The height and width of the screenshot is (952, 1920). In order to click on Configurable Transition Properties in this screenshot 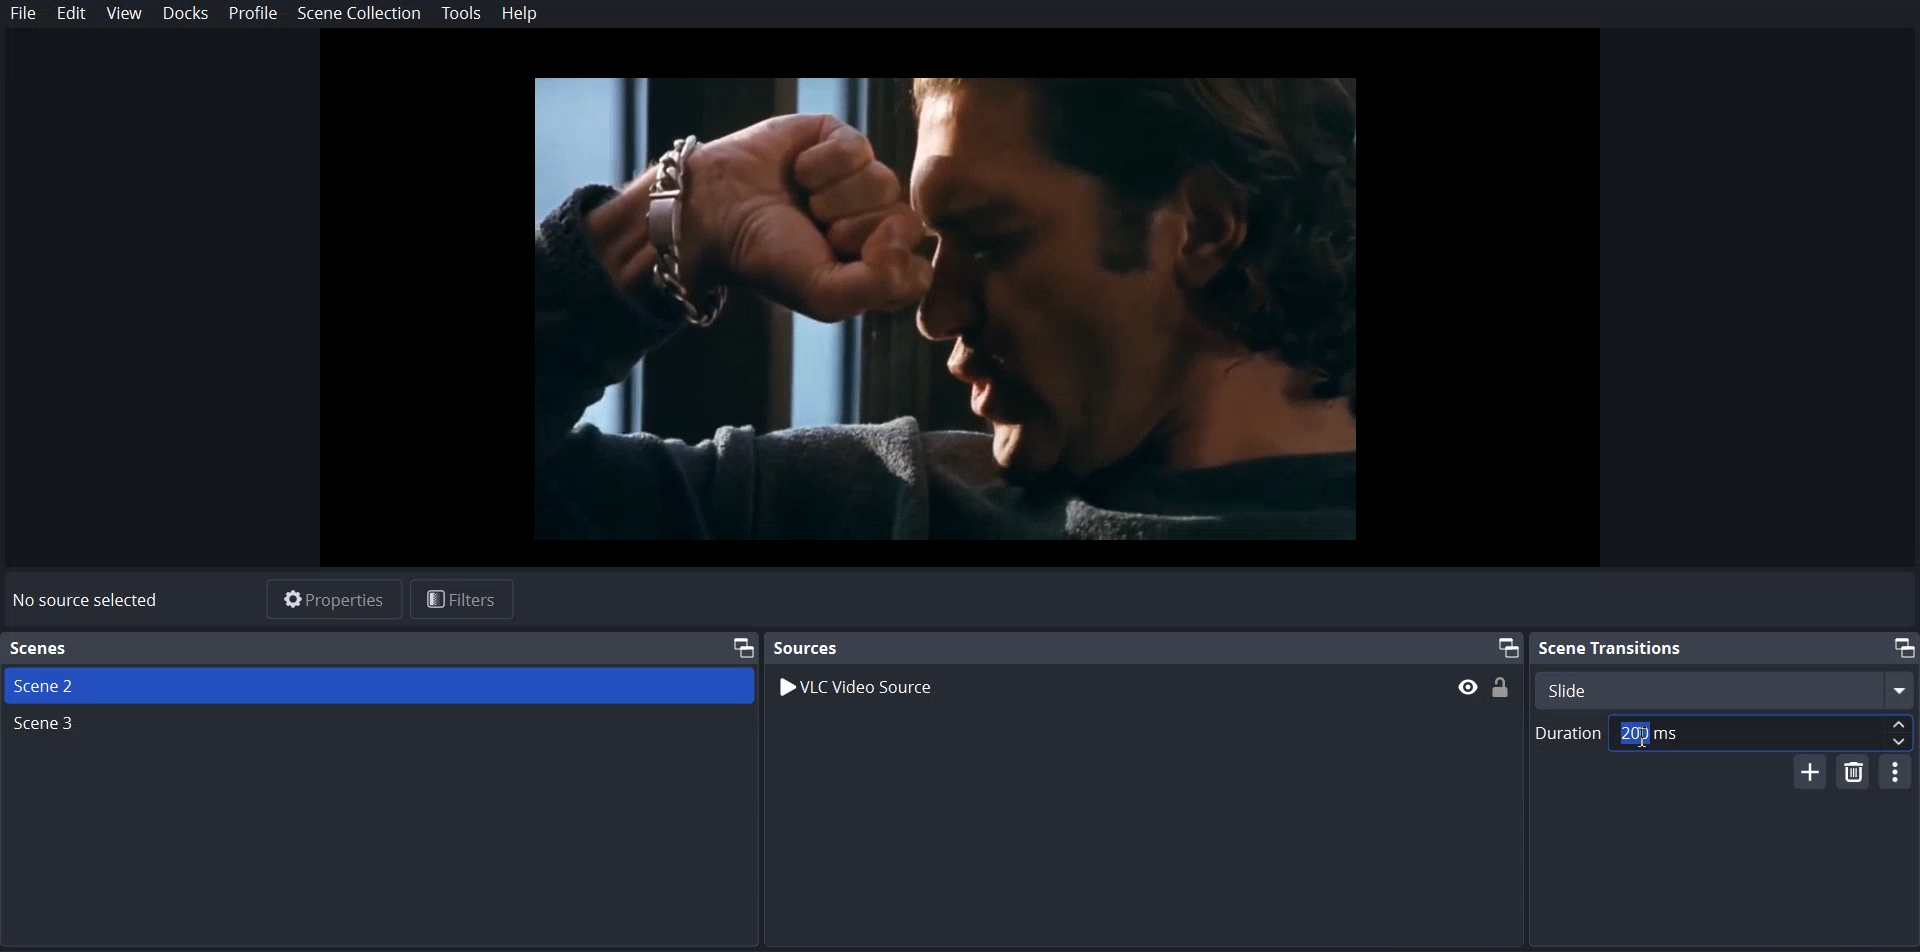, I will do `click(1896, 771)`.